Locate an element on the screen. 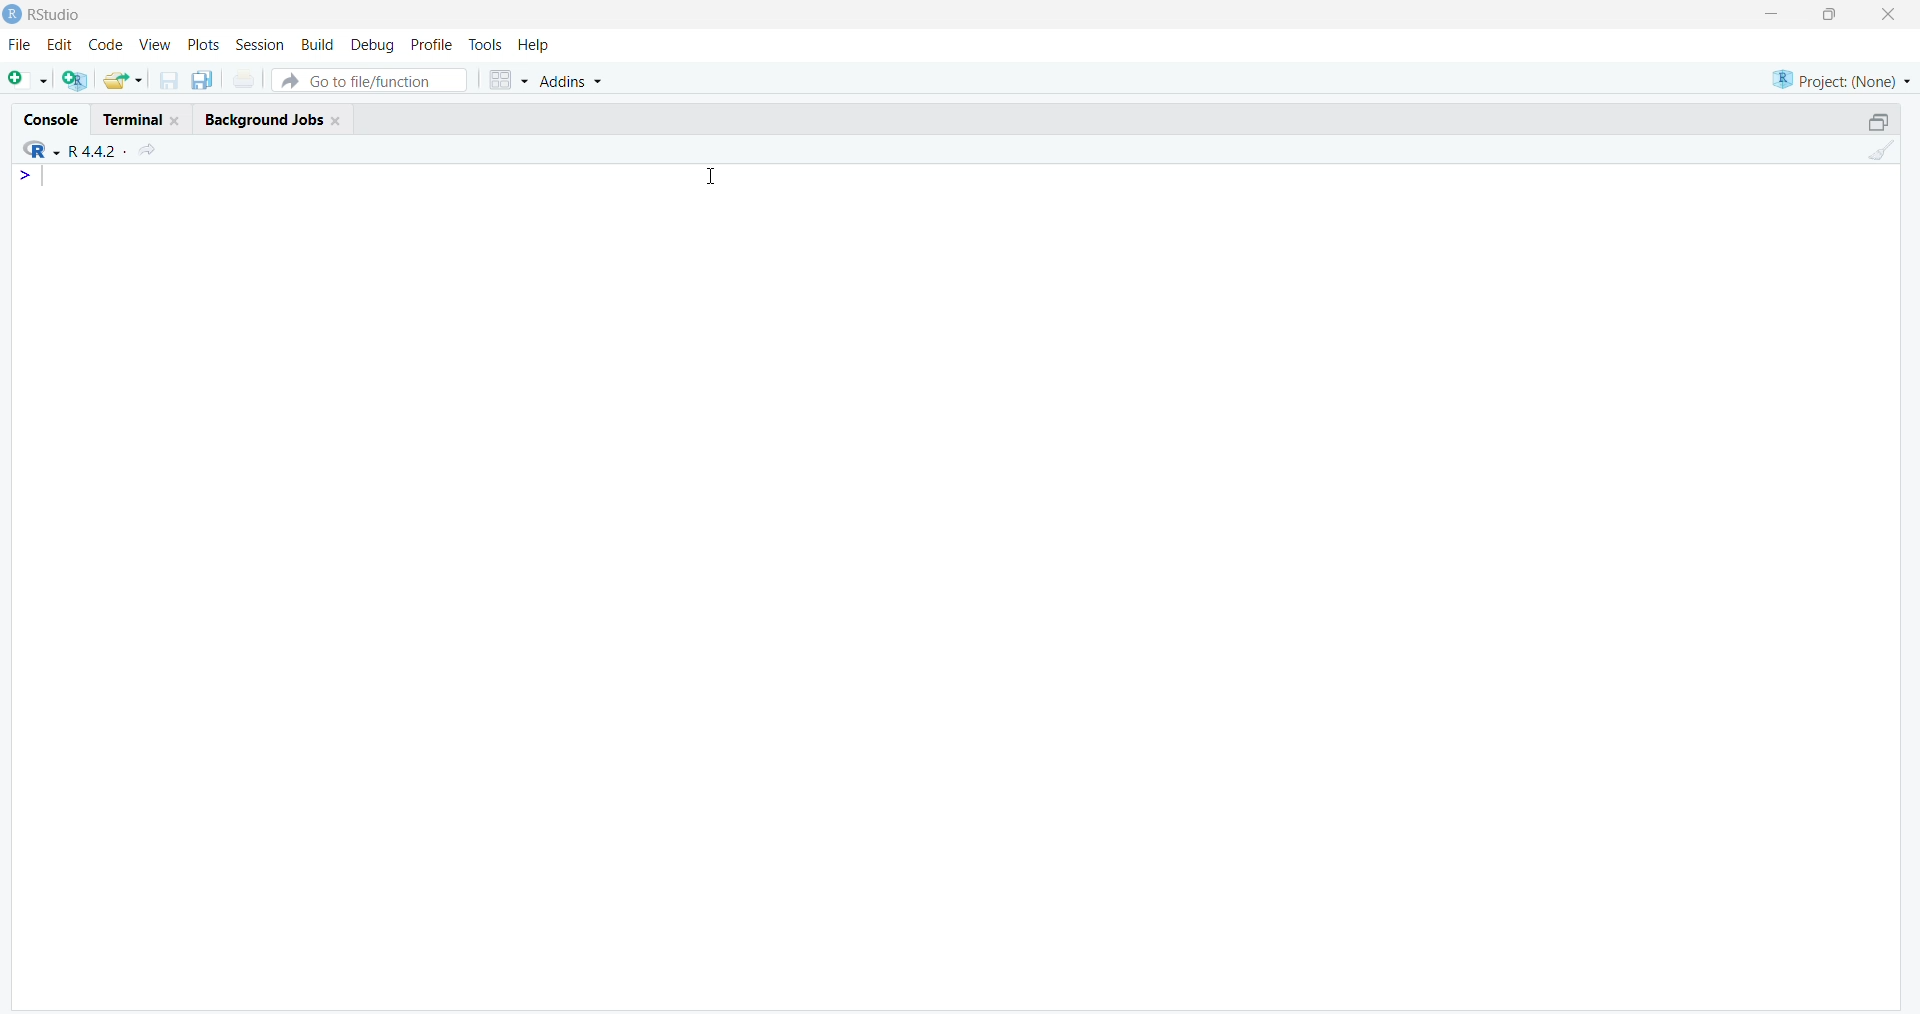 Image resolution: width=1920 pixels, height=1014 pixels. Open an existing file (Ctrl + O) is located at coordinates (130, 80).